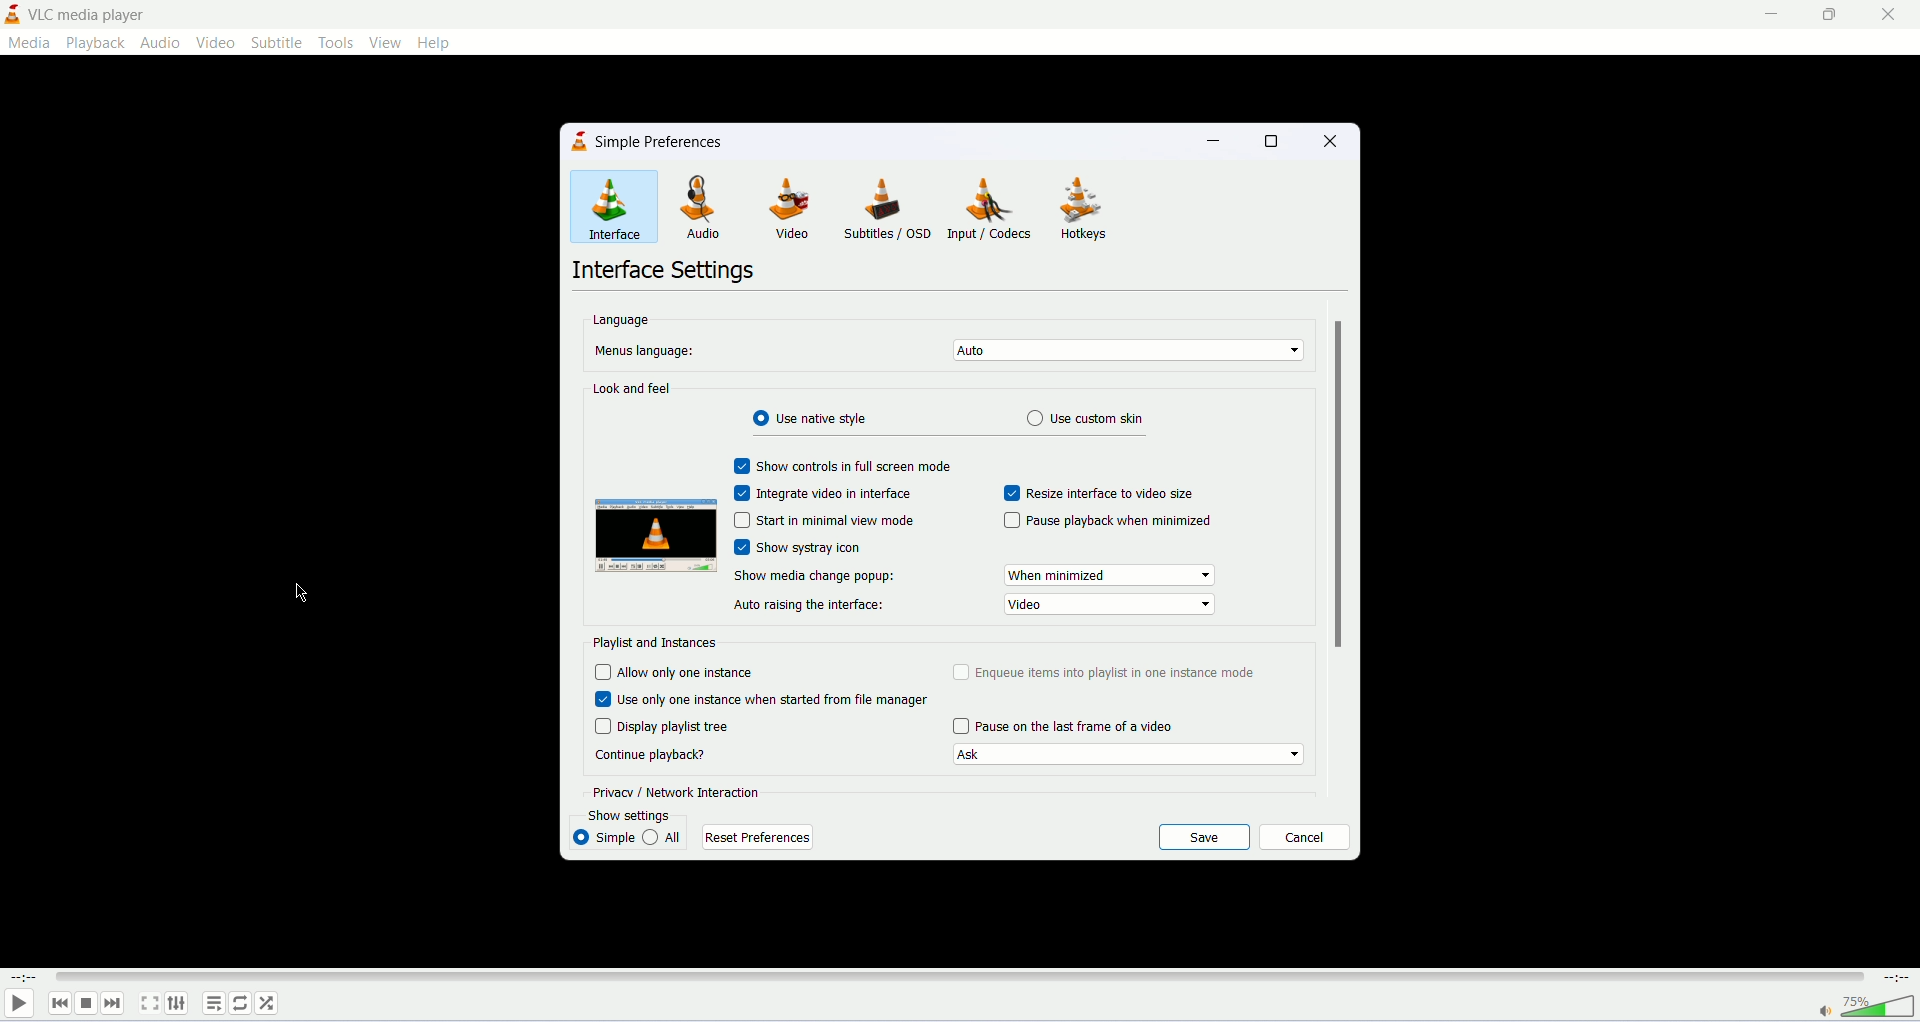 The height and width of the screenshot is (1022, 1920). I want to click on tools, so click(334, 42).